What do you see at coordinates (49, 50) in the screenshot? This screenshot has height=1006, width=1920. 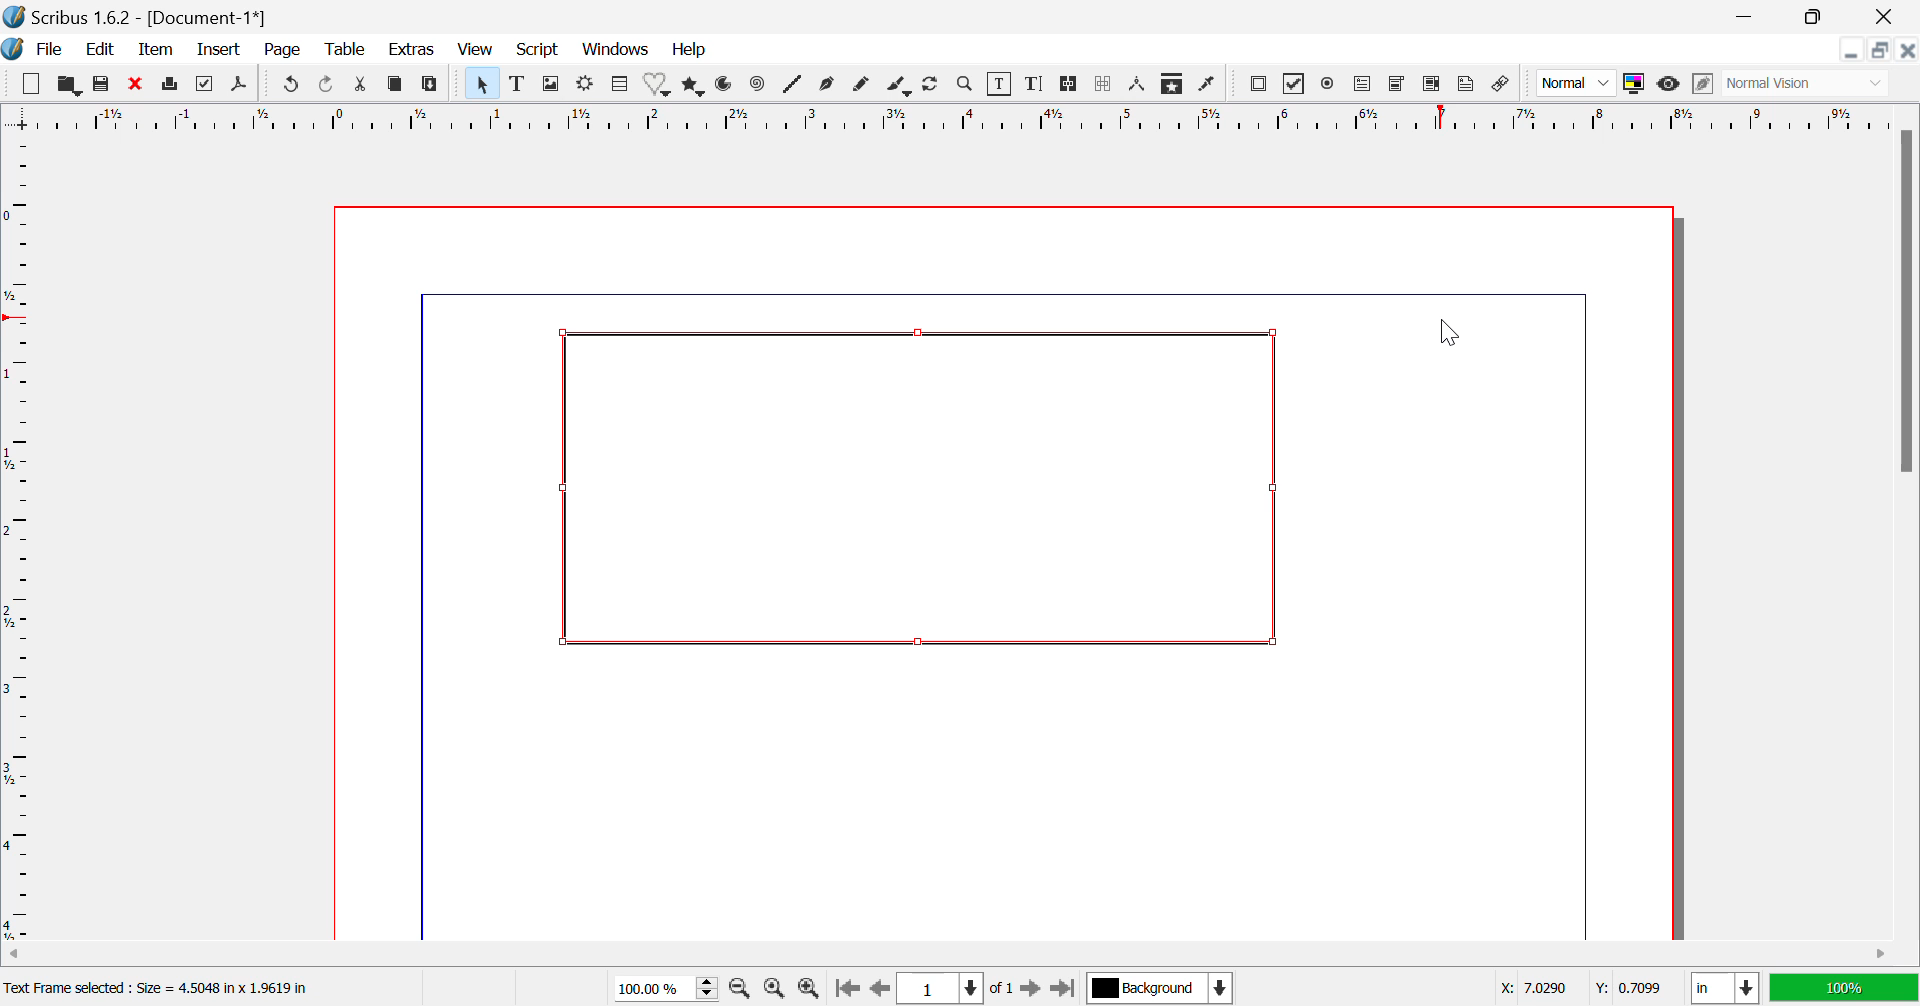 I see `File` at bounding box center [49, 50].